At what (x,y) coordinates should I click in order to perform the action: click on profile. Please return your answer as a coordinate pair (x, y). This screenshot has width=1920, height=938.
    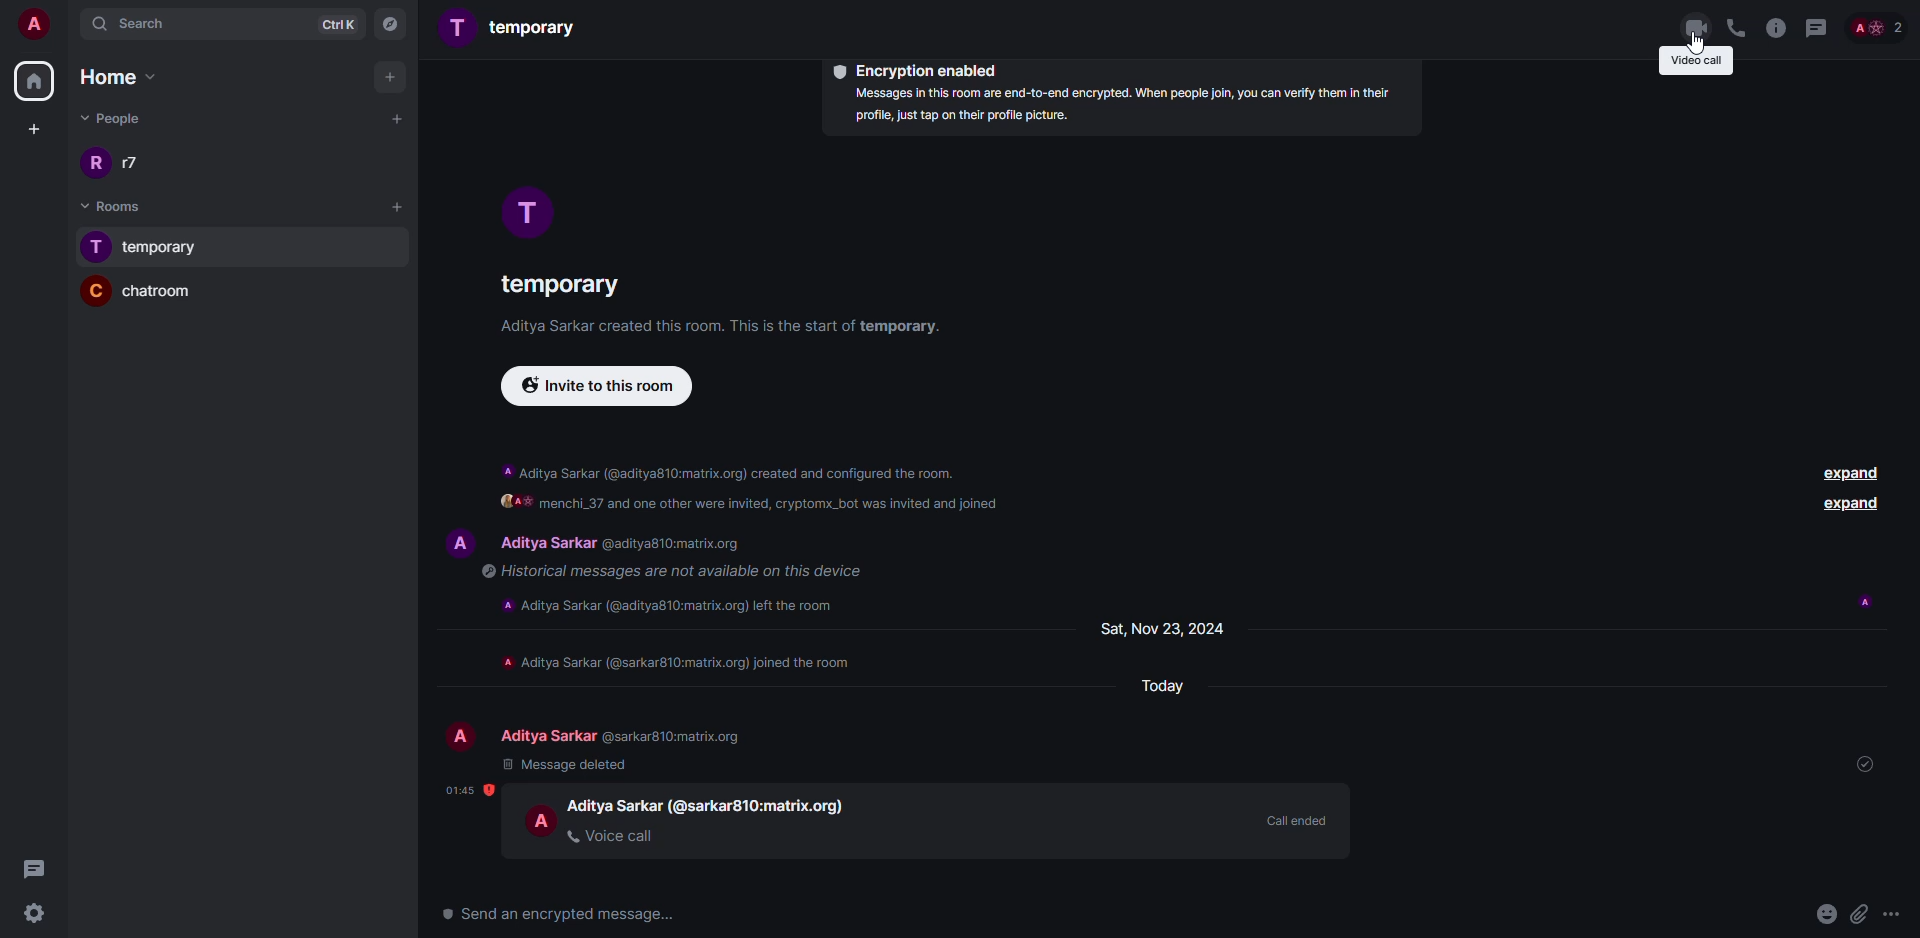
    Looking at the image, I should click on (459, 26).